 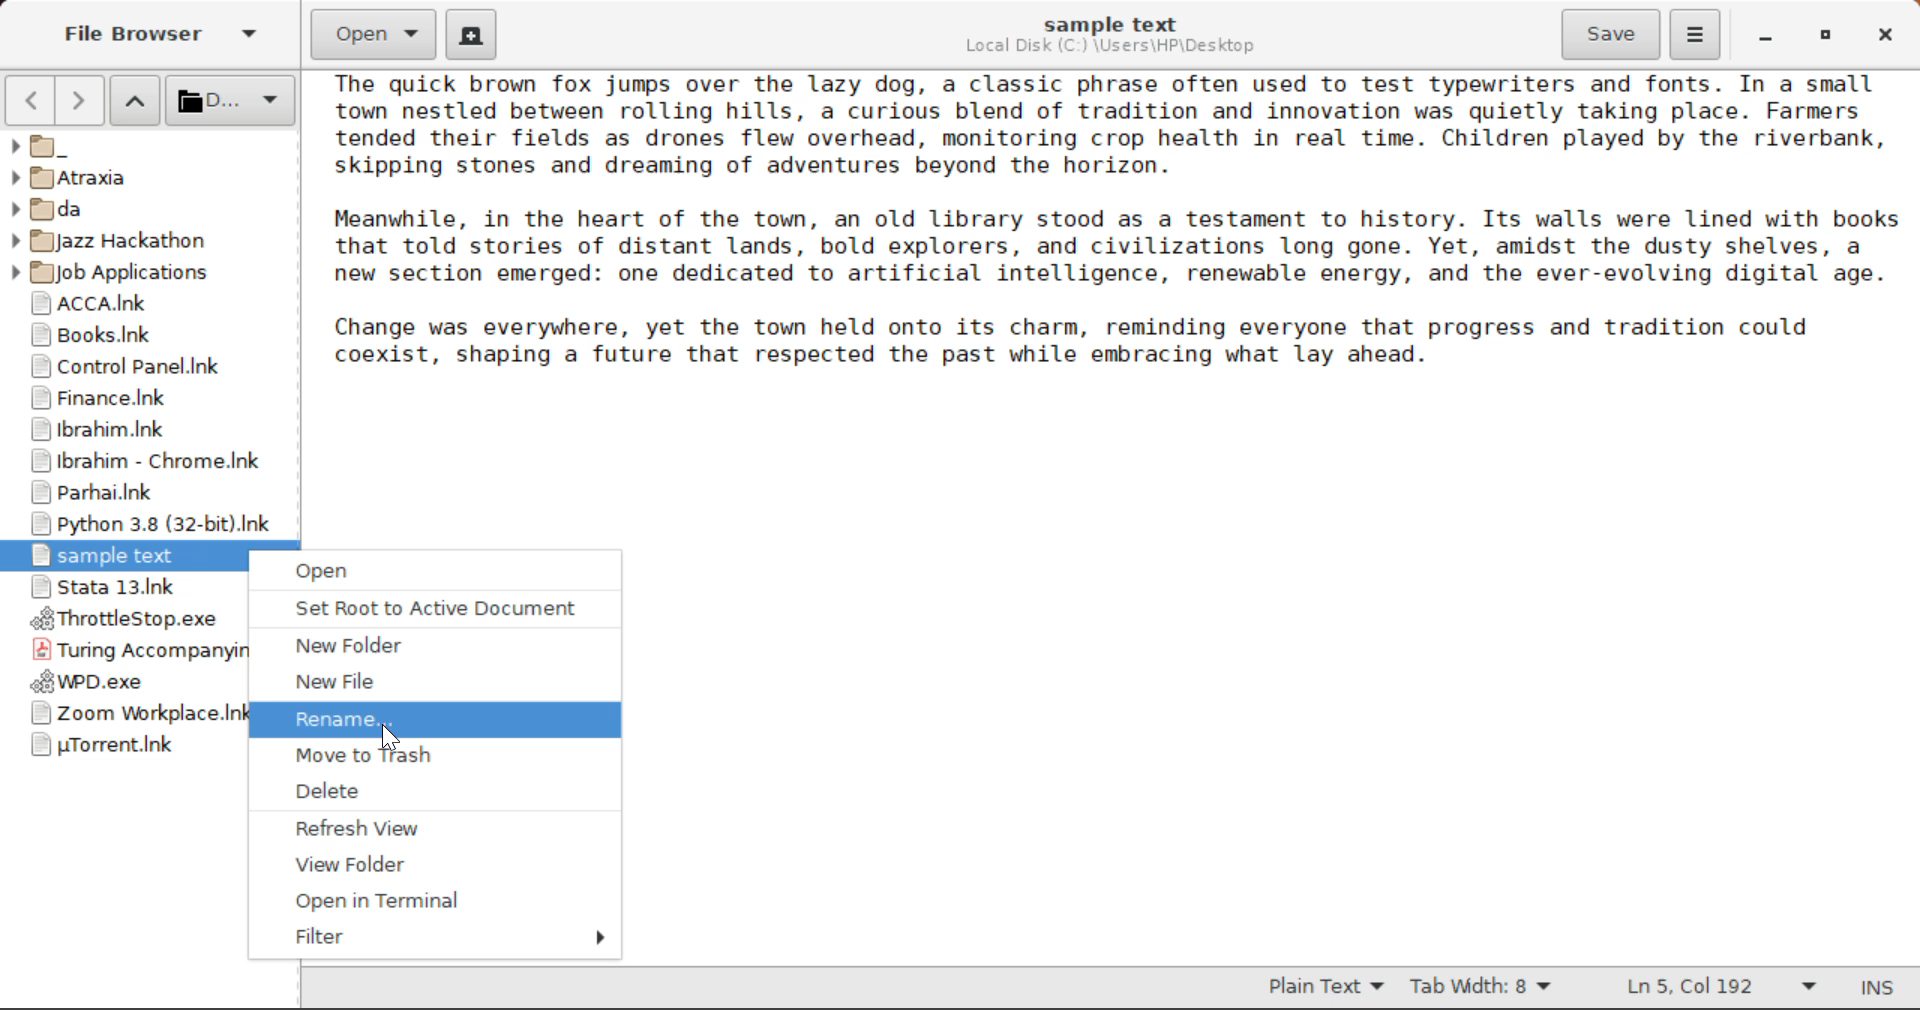 I want to click on Save, so click(x=1613, y=35).